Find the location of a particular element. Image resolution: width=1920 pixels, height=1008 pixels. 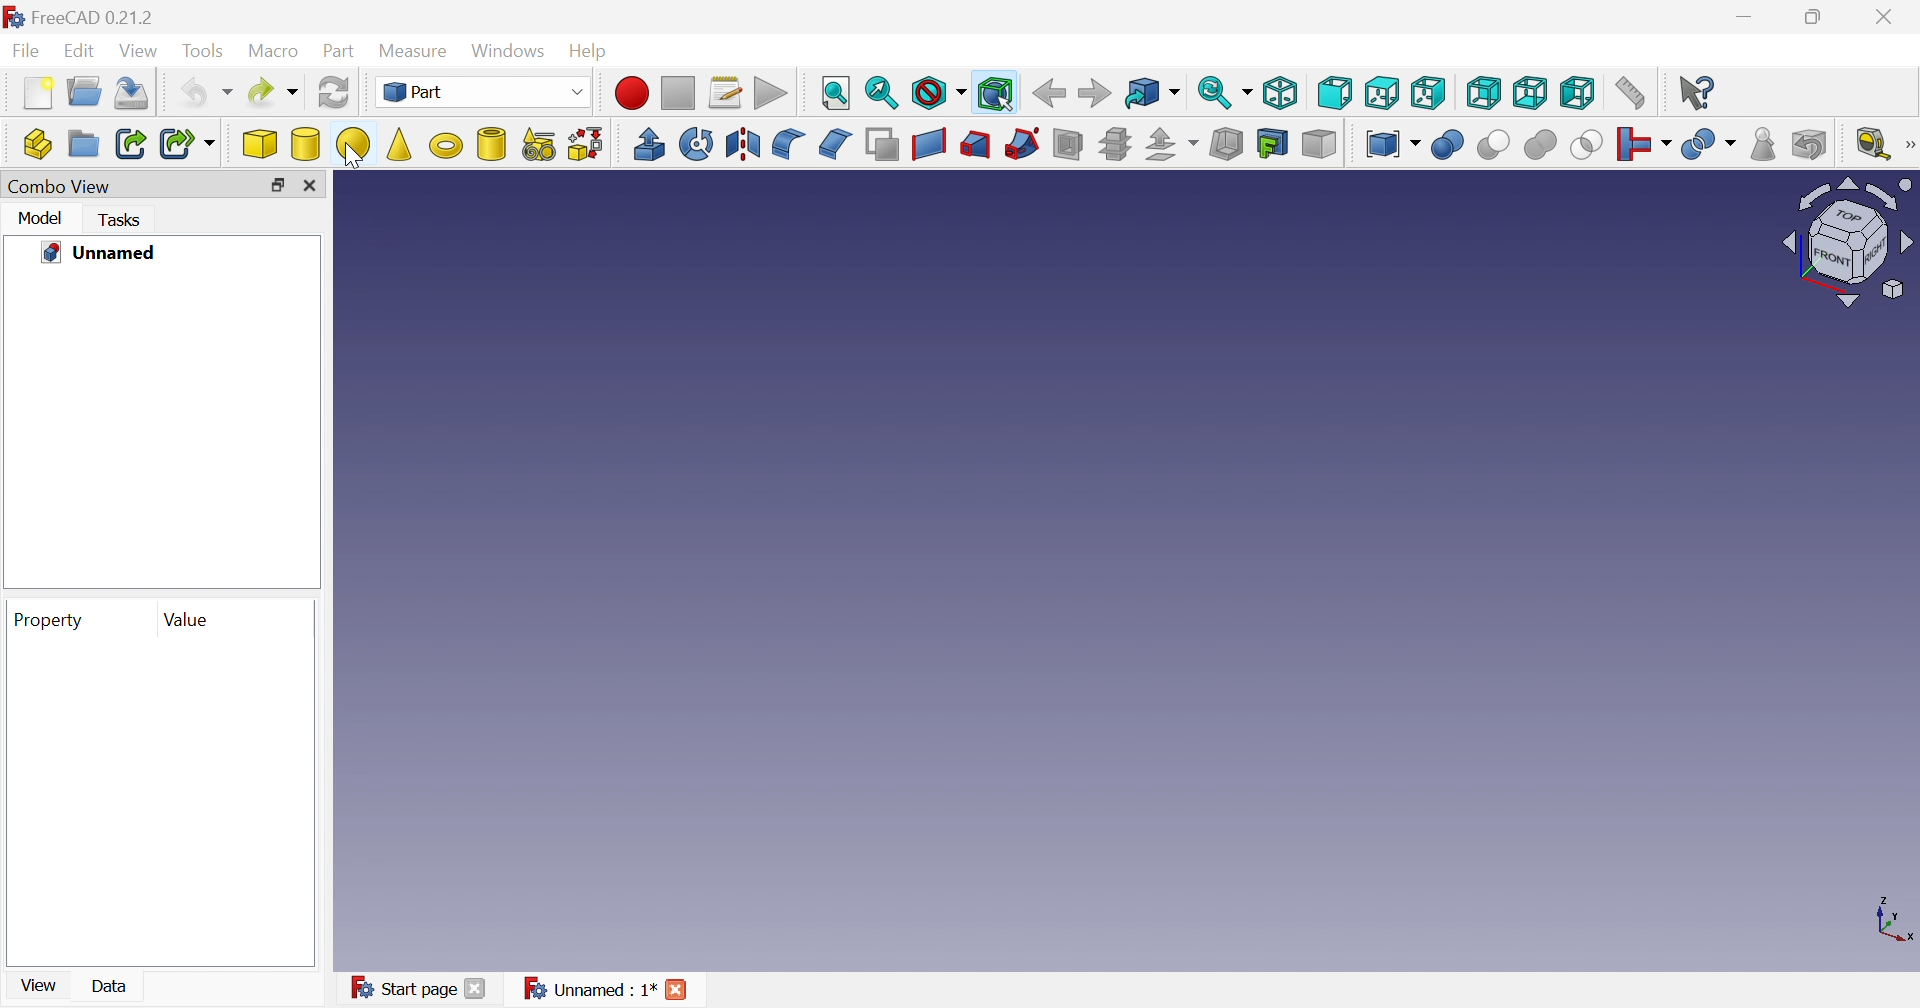

Split objects is located at coordinates (1709, 144).